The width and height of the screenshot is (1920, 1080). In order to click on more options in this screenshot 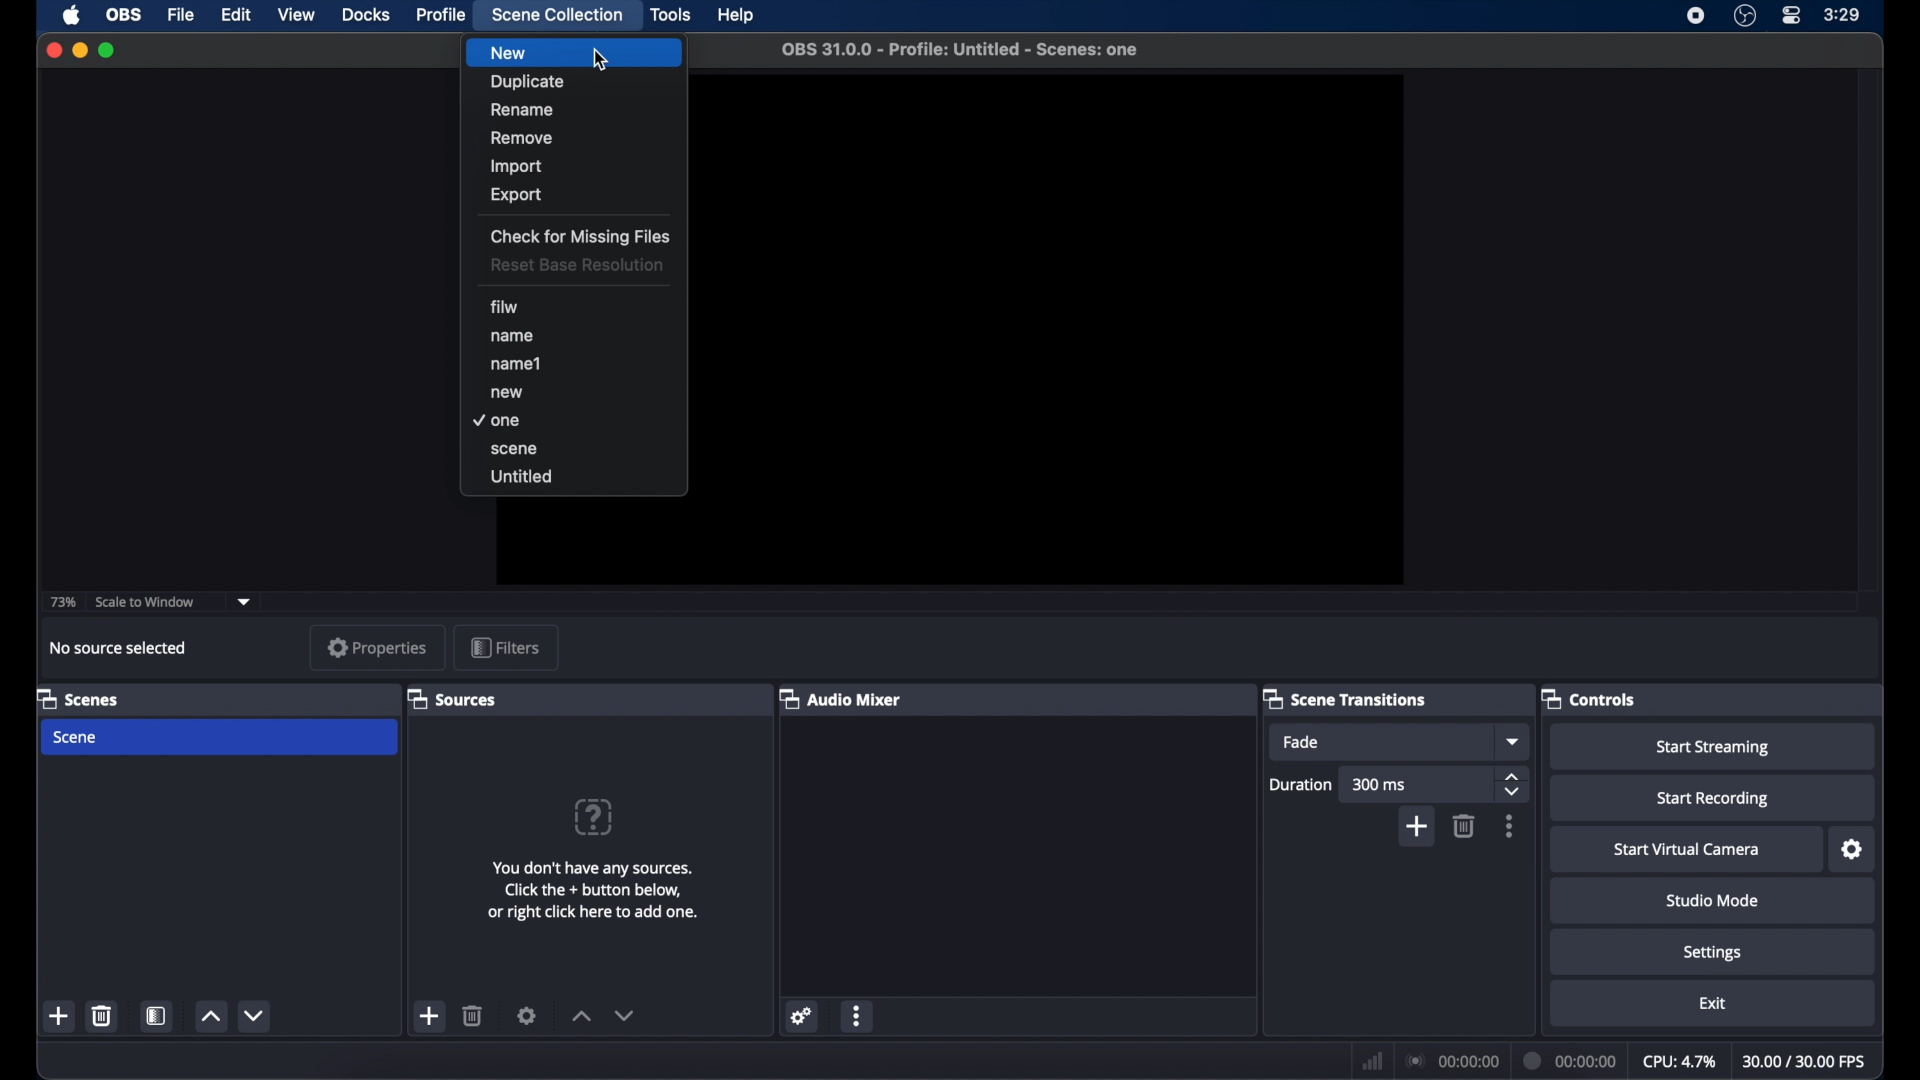, I will do `click(859, 1015)`.